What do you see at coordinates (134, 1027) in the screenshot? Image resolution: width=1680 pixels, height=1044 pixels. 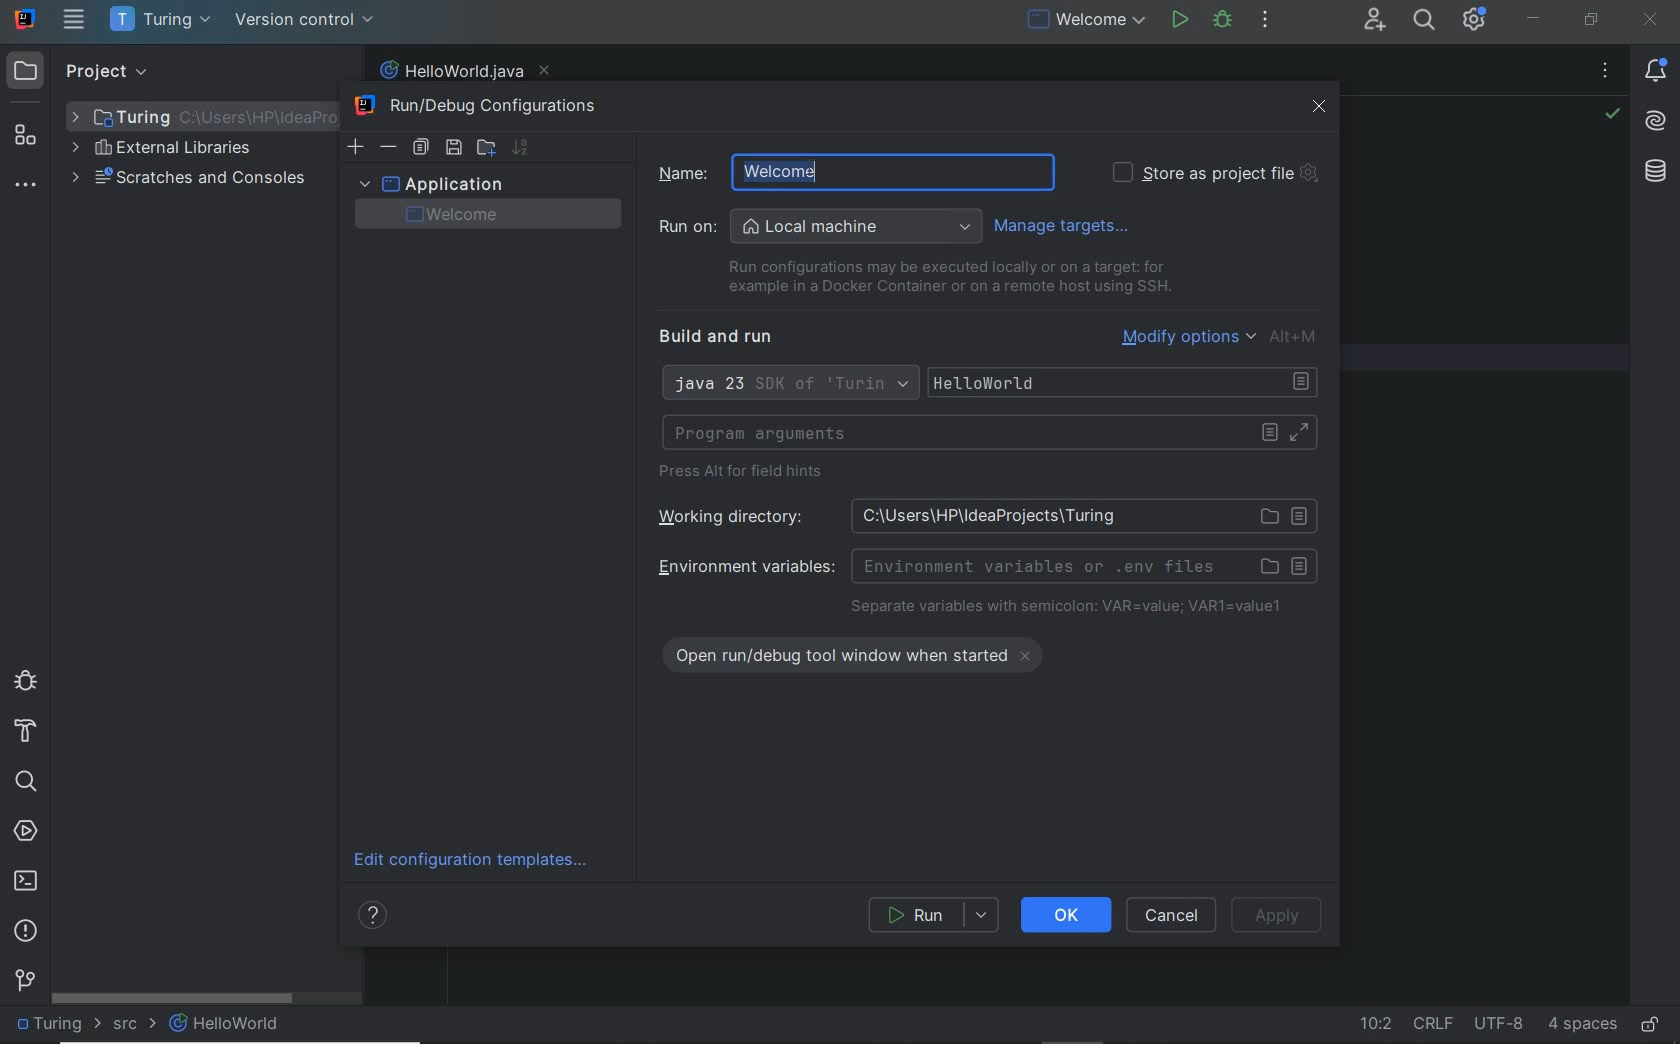 I see `src` at bounding box center [134, 1027].